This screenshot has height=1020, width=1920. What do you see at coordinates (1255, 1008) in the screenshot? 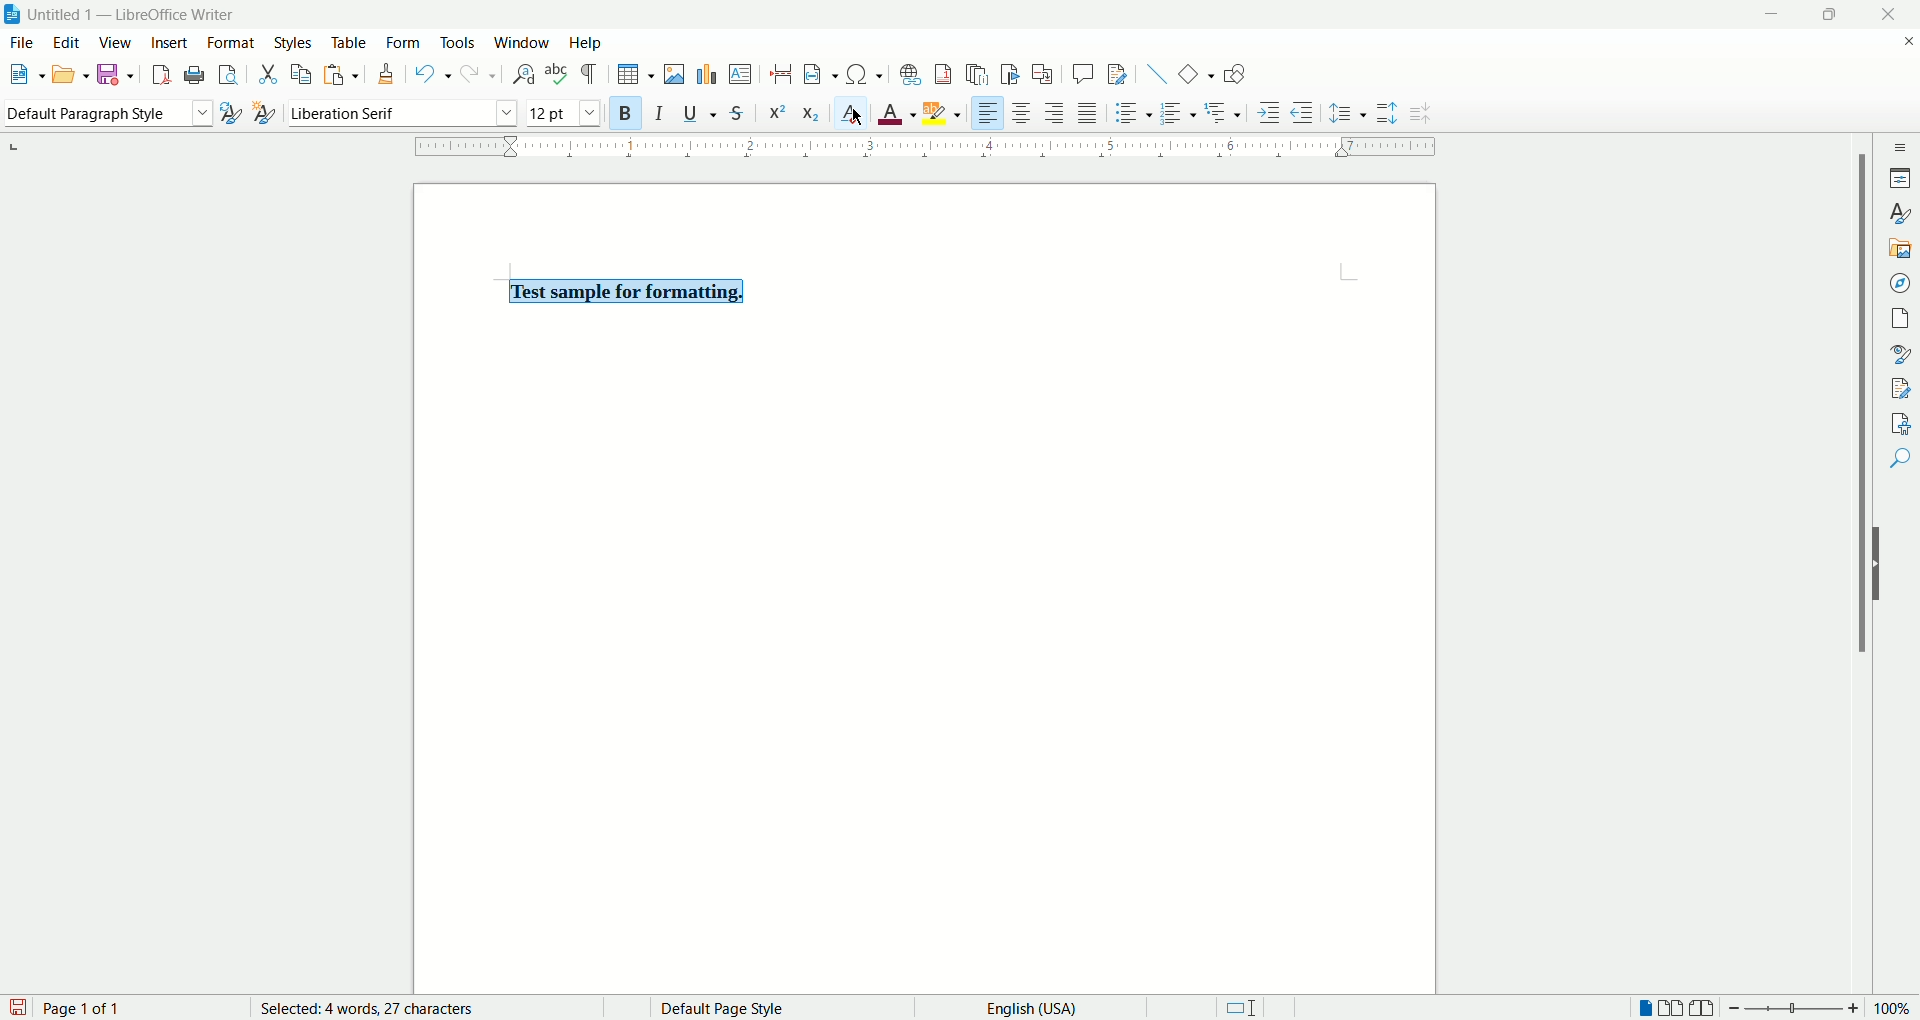
I see `standard selection` at bounding box center [1255, 1008].